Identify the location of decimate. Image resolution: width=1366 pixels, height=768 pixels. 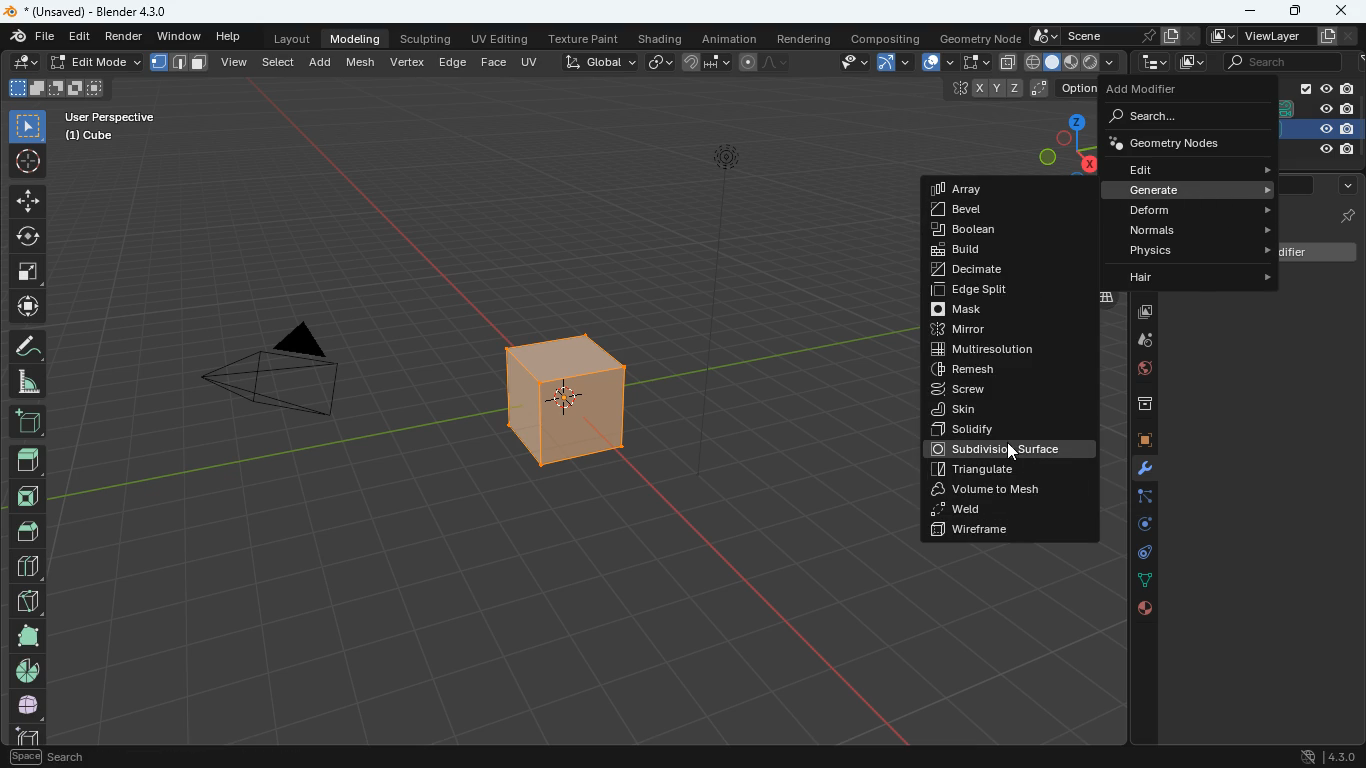
(985, 273).